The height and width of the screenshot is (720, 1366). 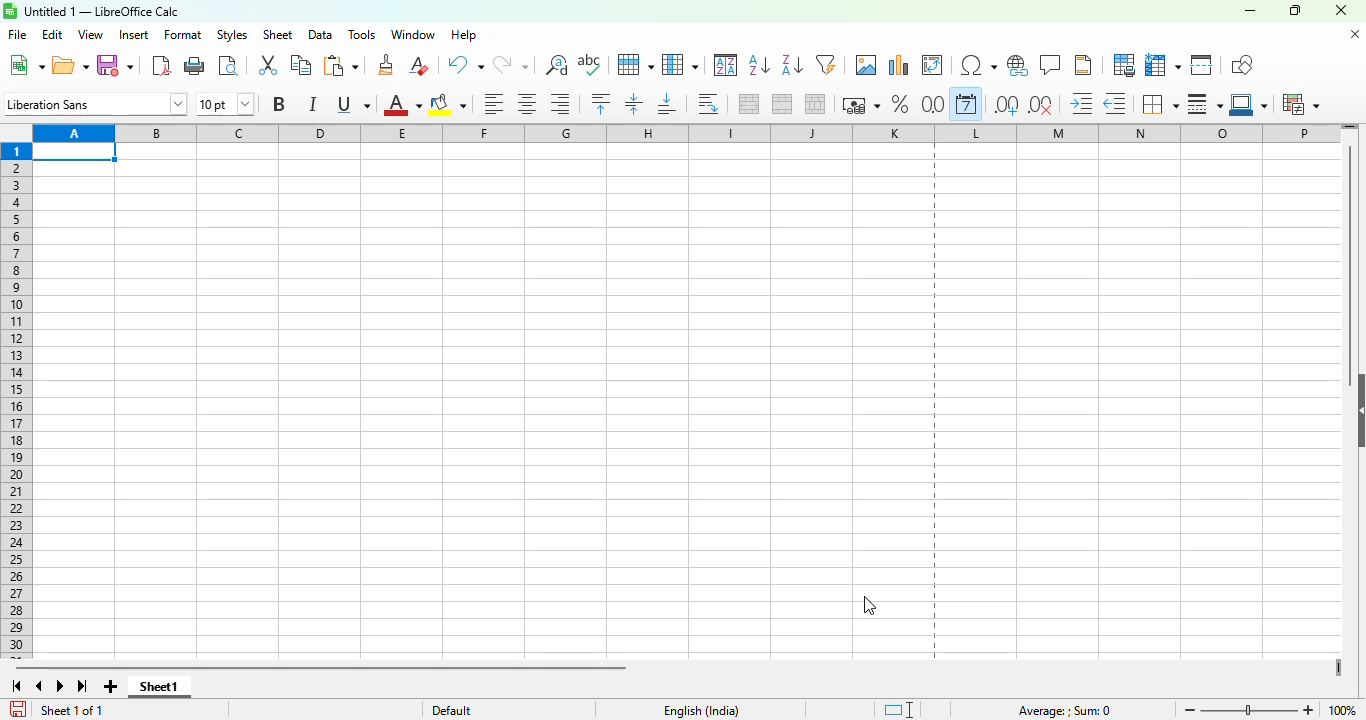 What do you see at coordinates (814, 104) in the screenshot?
I see `unmerge cells` at bounding box center [814, 104].